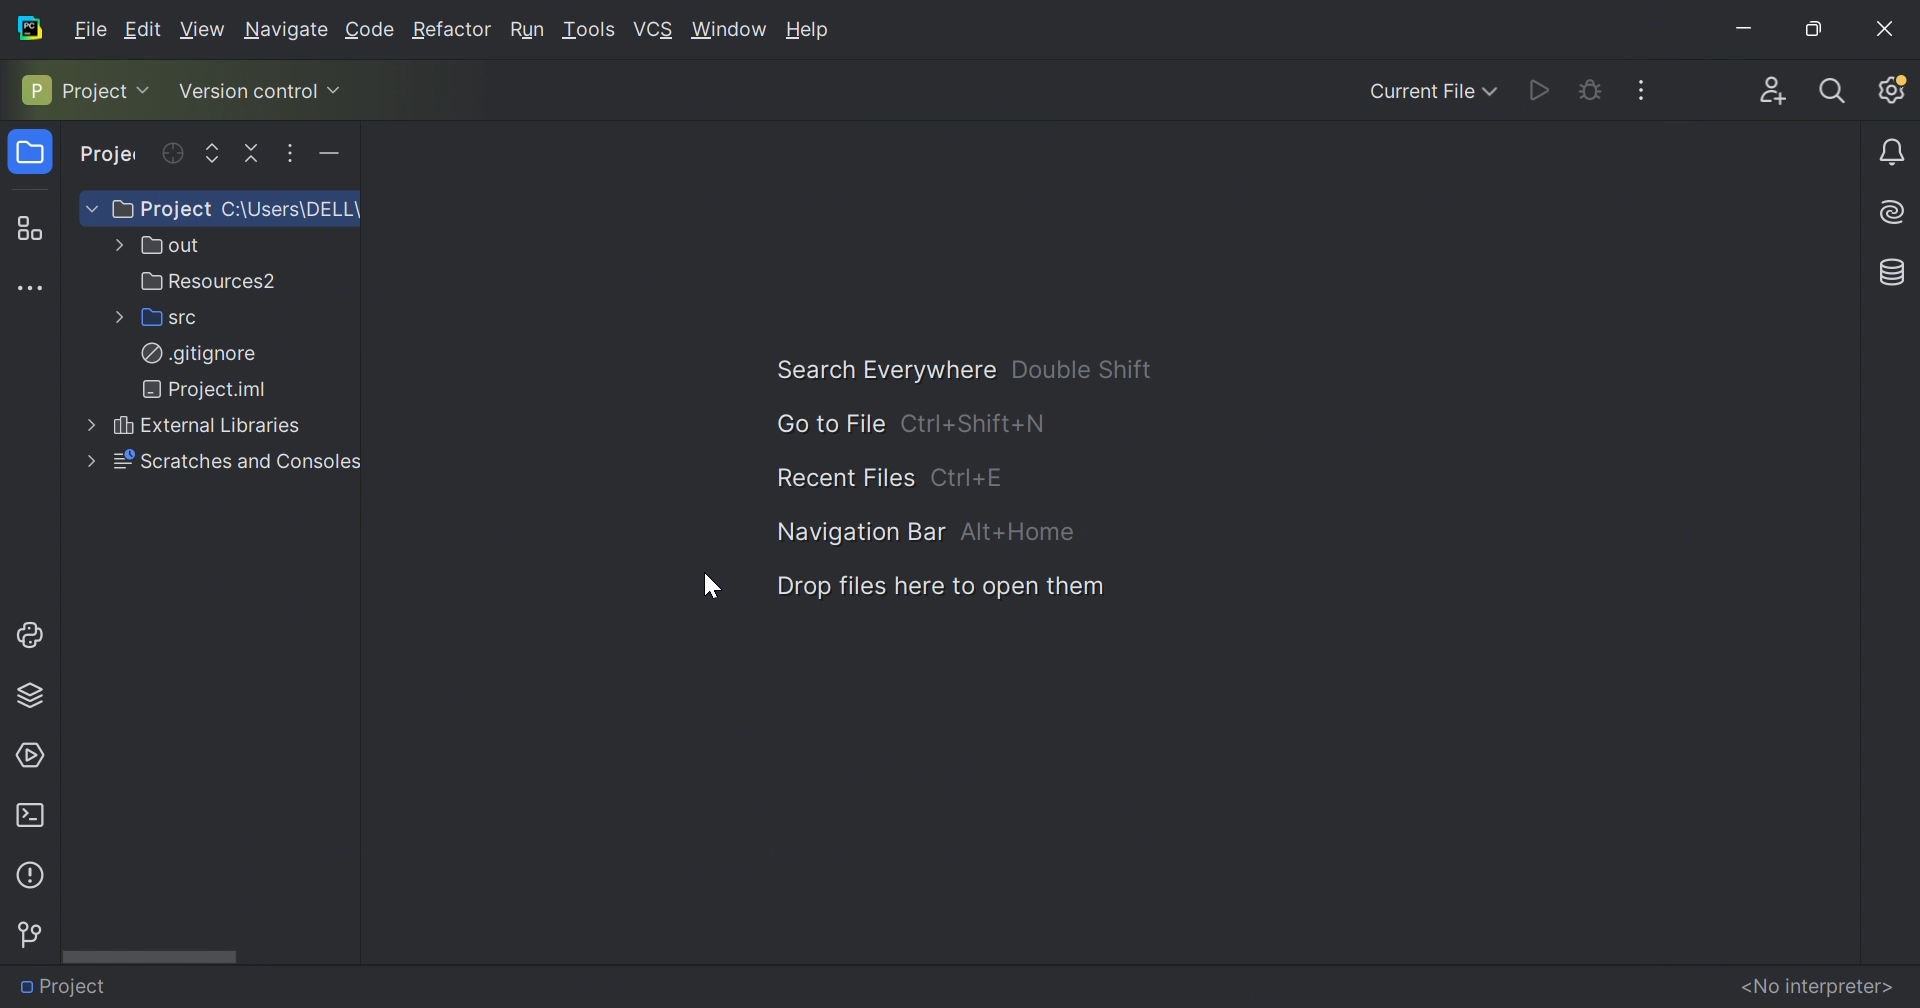 The image size is (1920, 1008). I want to click on Minimize, so click(1740, 27).